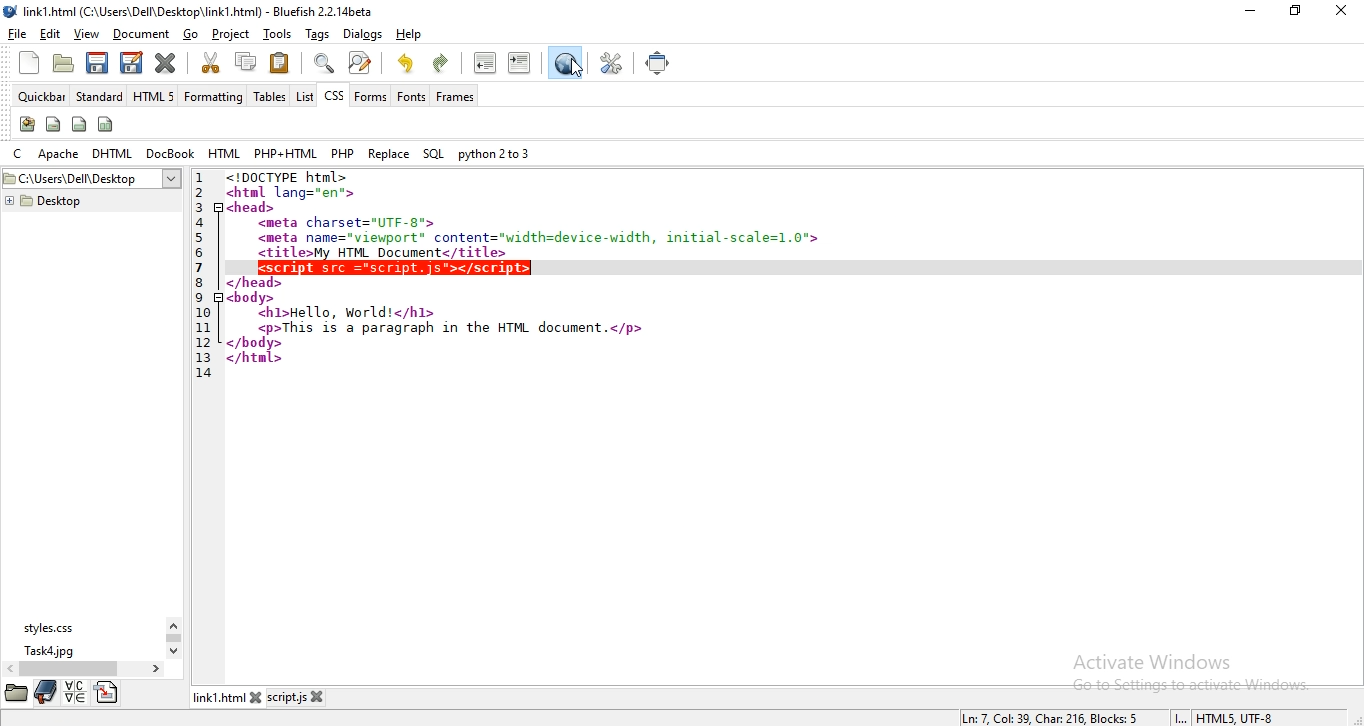  What do you see at coordinates (317, 34) in the screenshot?
I see `tags` at bounding box center [317, 34].